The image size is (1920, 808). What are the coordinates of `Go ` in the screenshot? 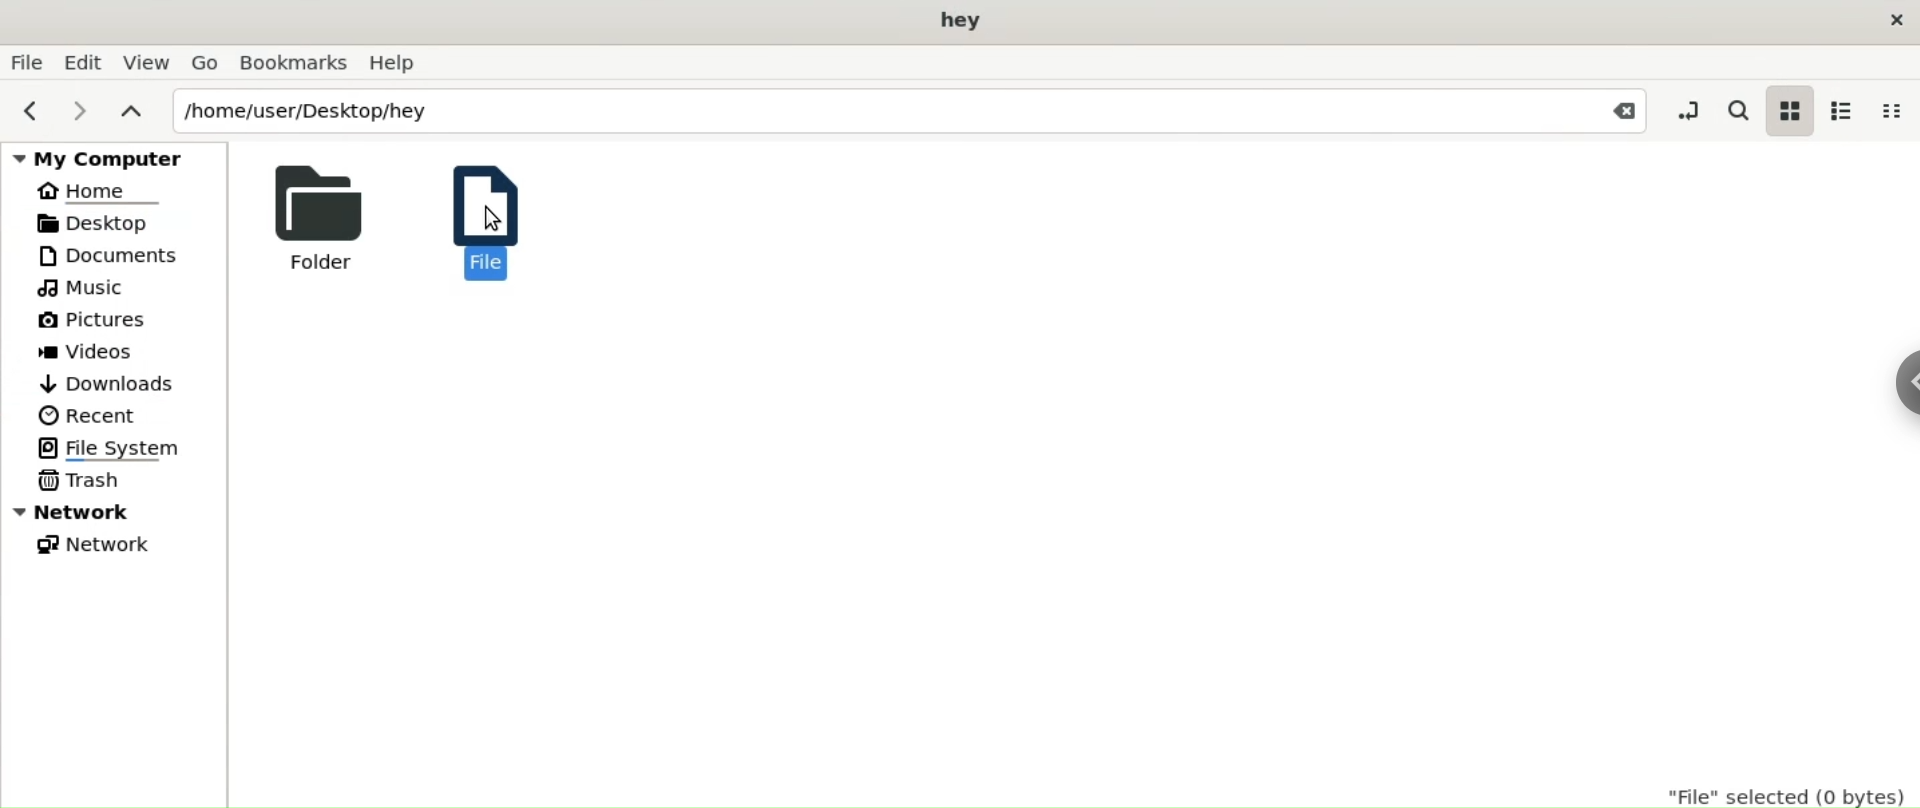 It's located at (209, 64).